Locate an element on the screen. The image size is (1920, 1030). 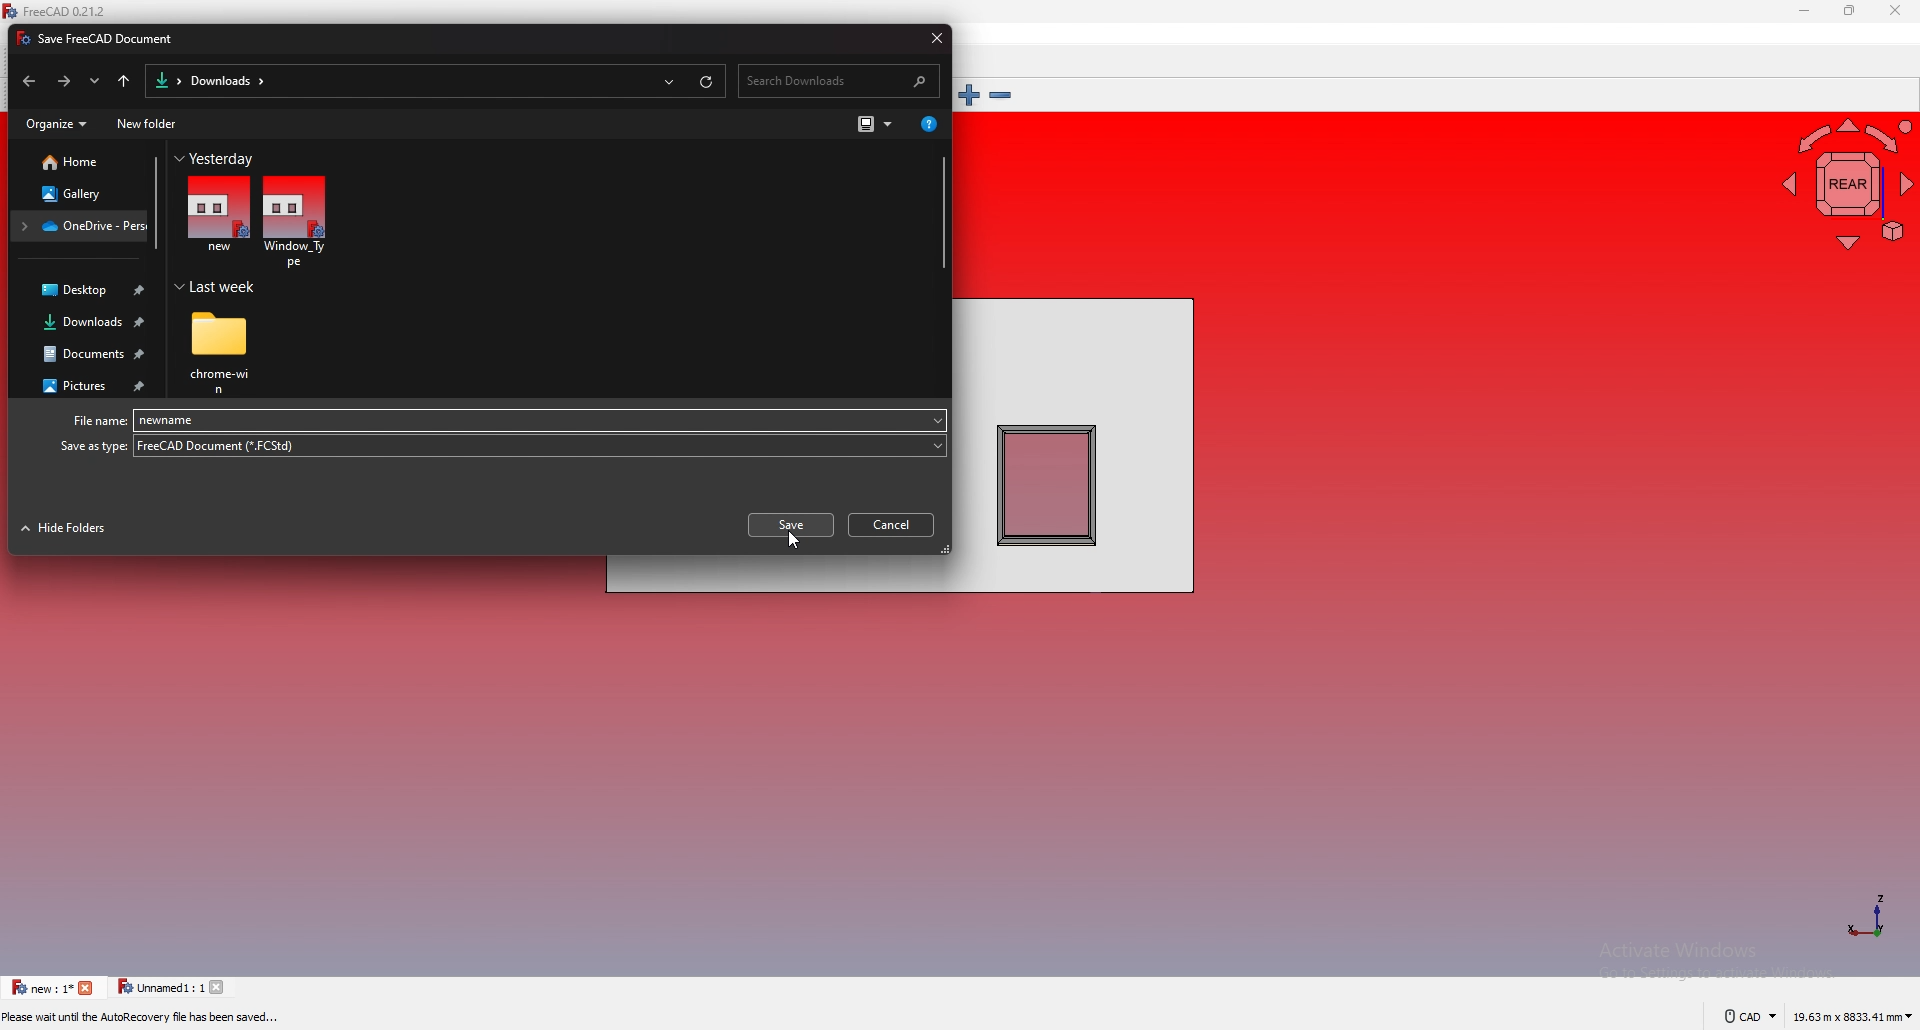
folder is located at coordinates (163, 81).